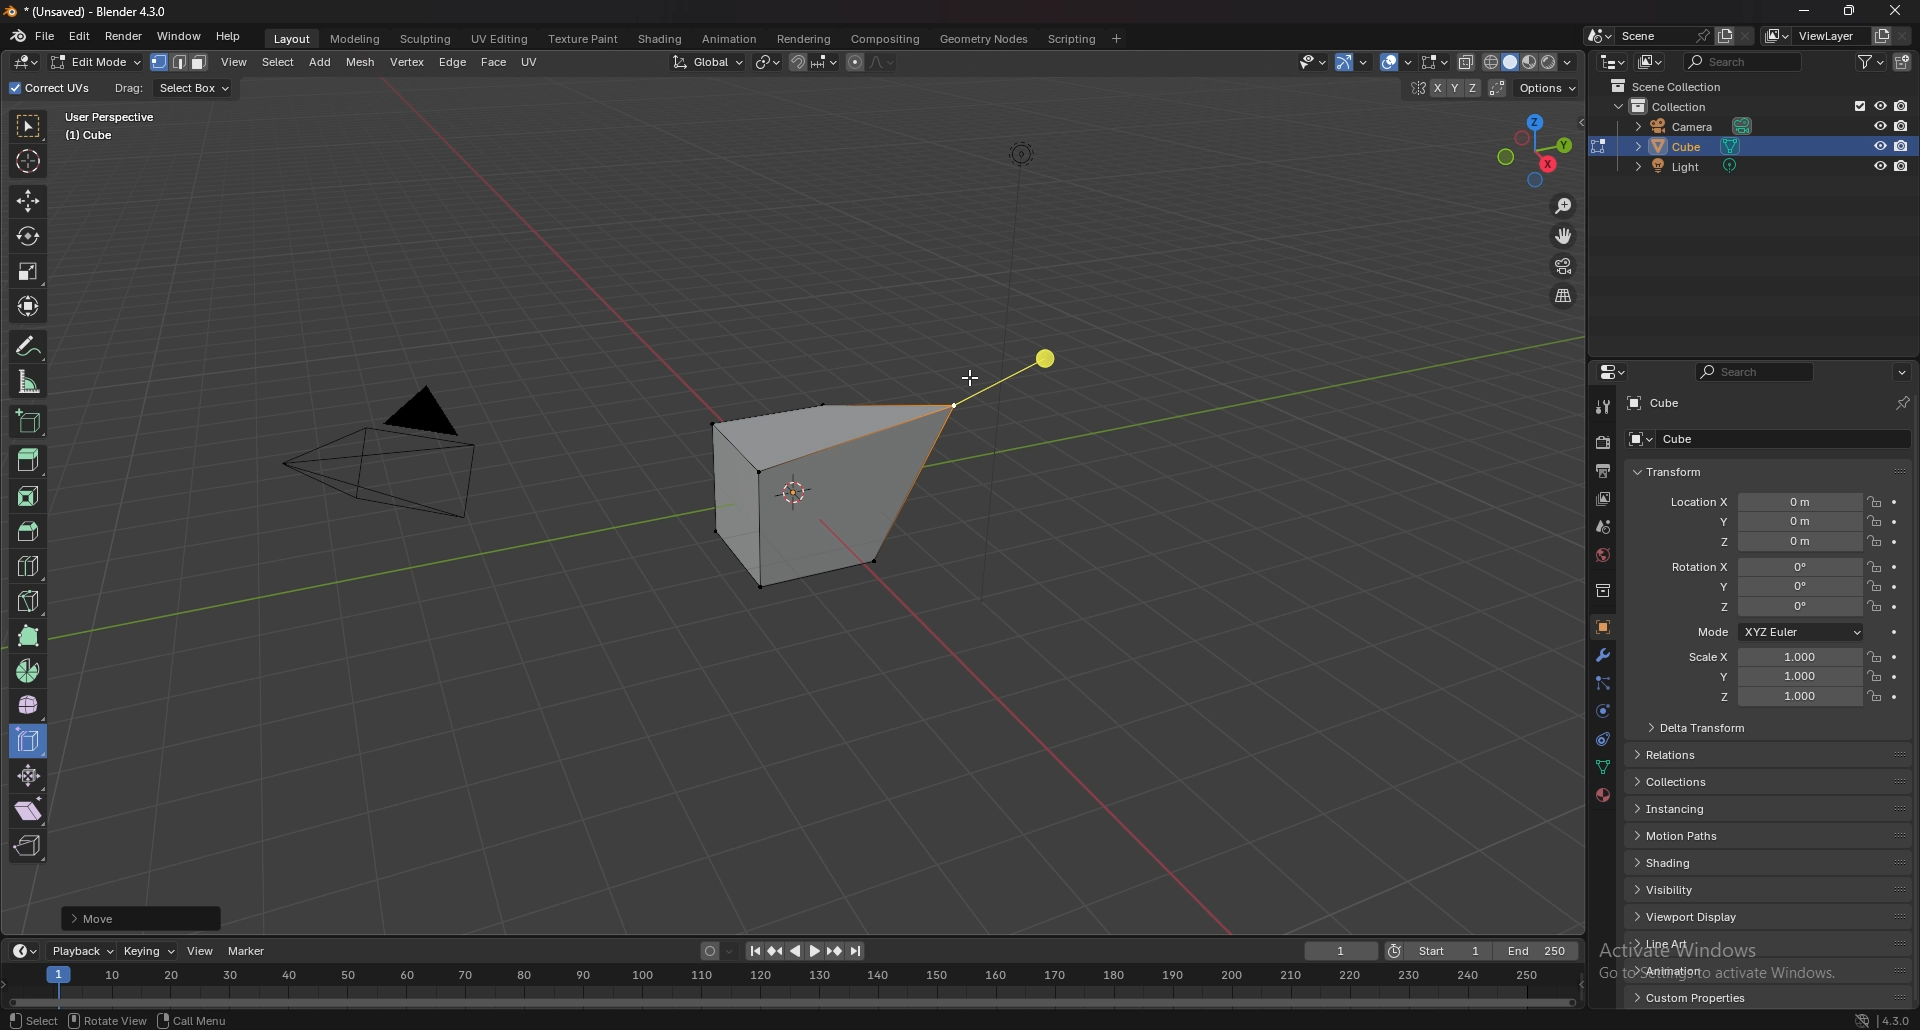 This screenshot has height=1030, width=1920. What do you see at coordinates (1776, 542) in the screenshot?
I see `location z` at bounding box center [1776, 542].